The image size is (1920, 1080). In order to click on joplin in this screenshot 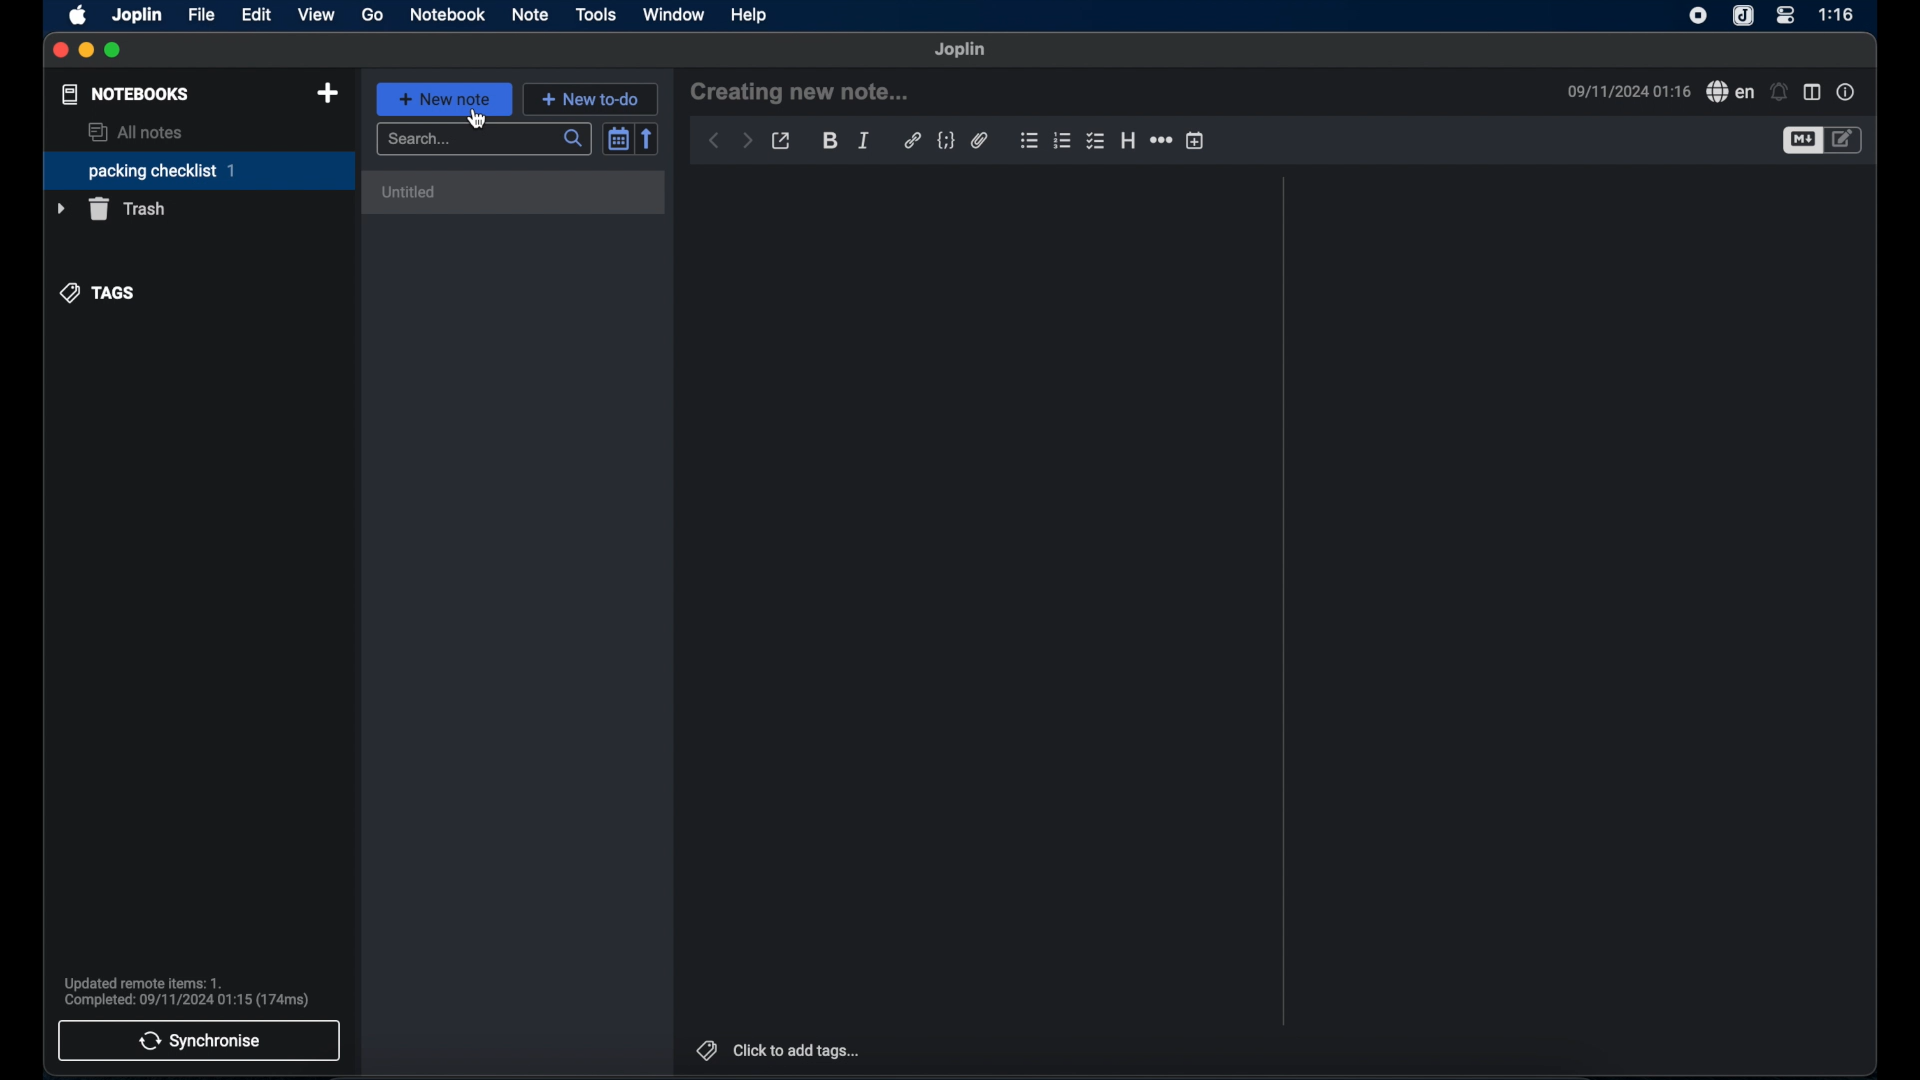, I will do `click(139, 16)`.